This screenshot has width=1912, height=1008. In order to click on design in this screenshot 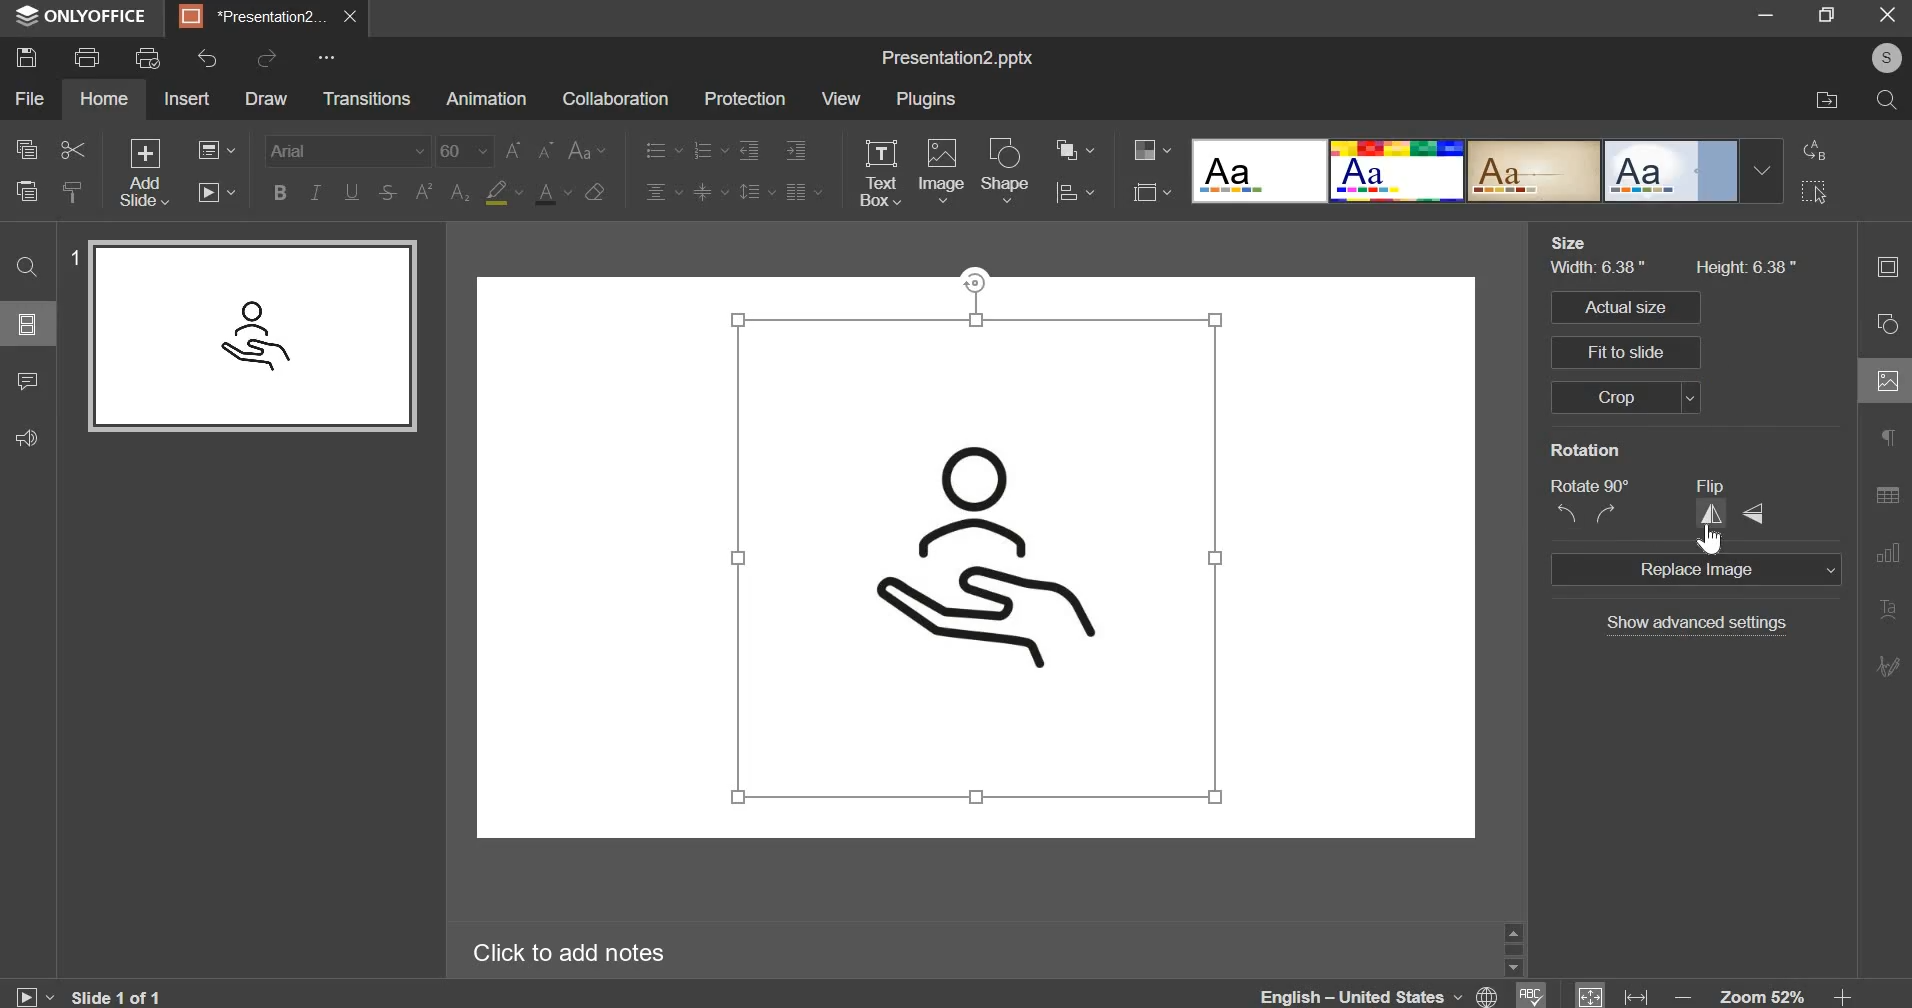, I will do `click(1488, 172)`.